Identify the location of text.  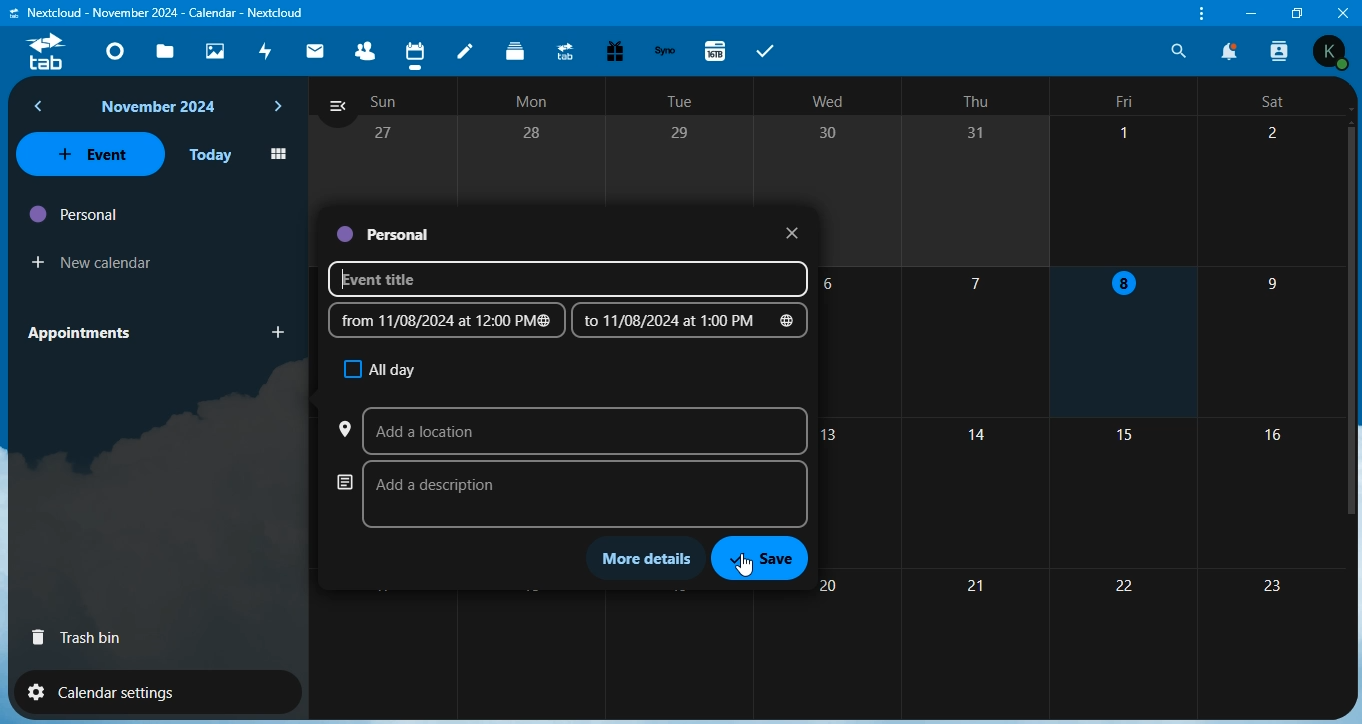
(828, 100).